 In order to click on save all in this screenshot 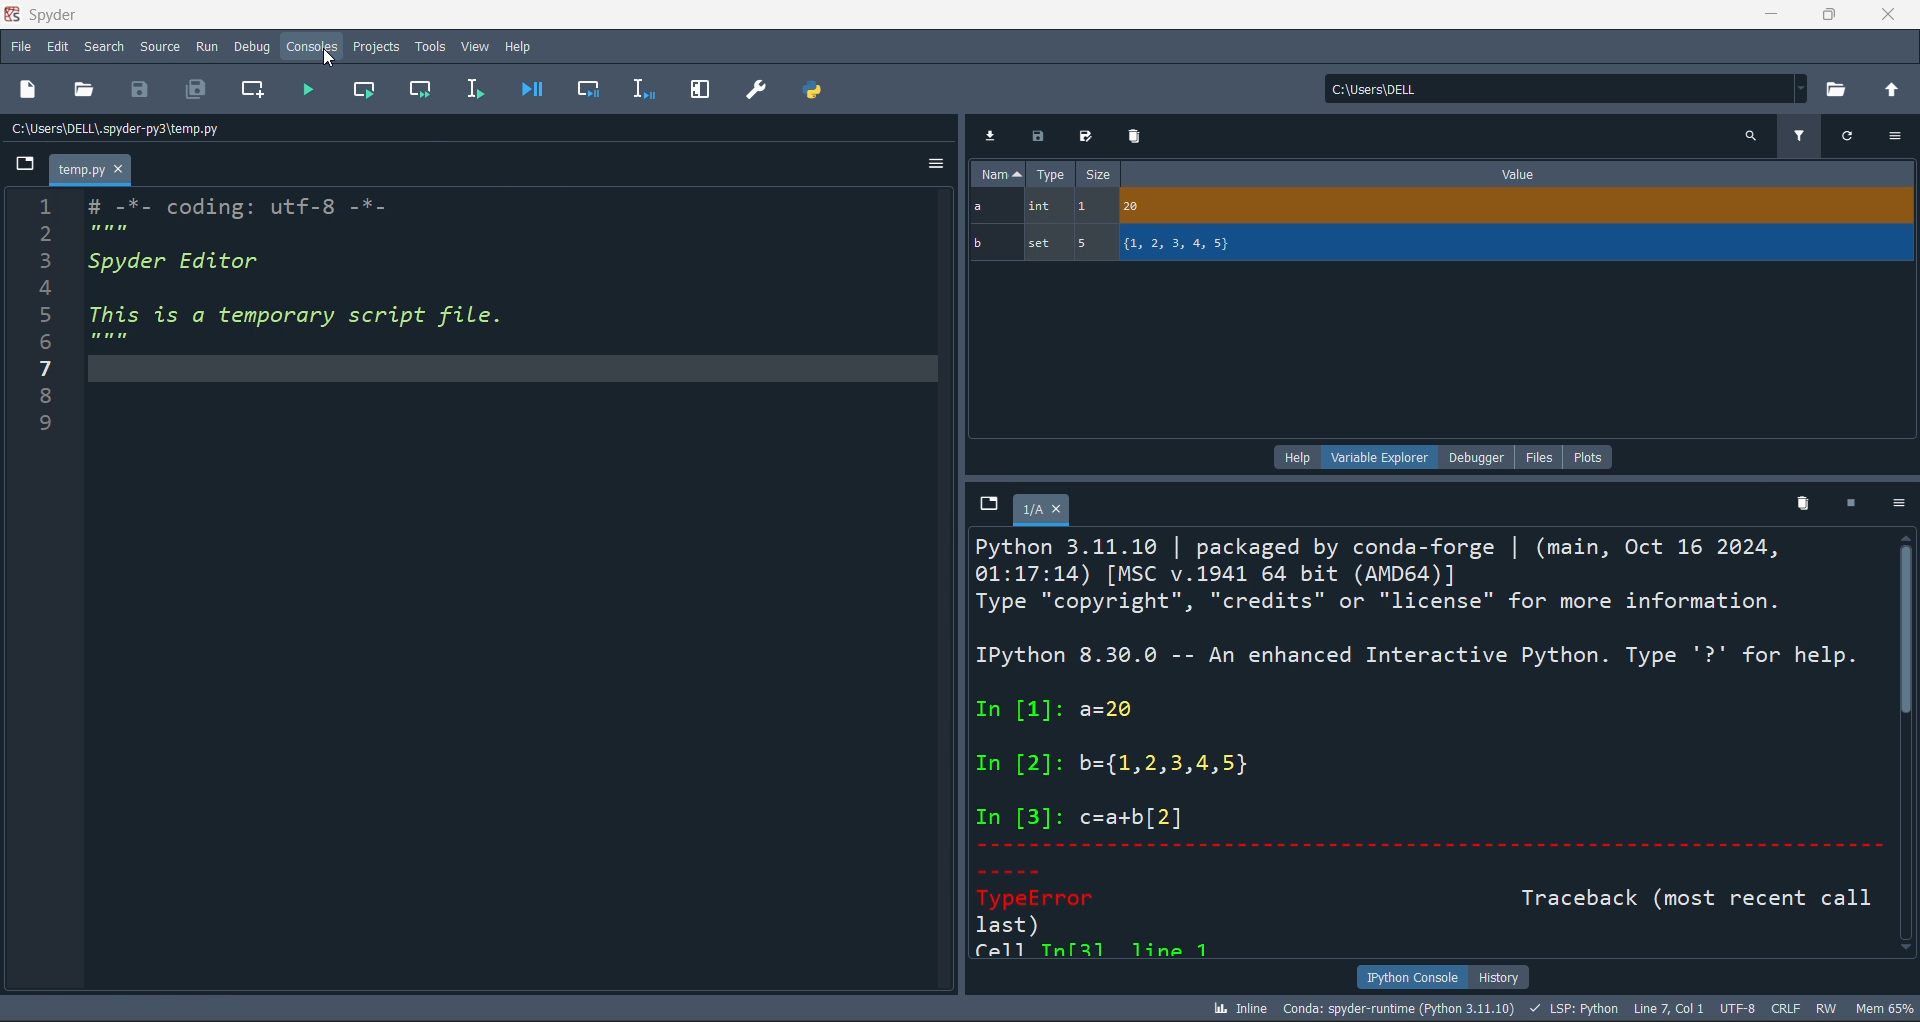, I will do `click(198, 89)`.